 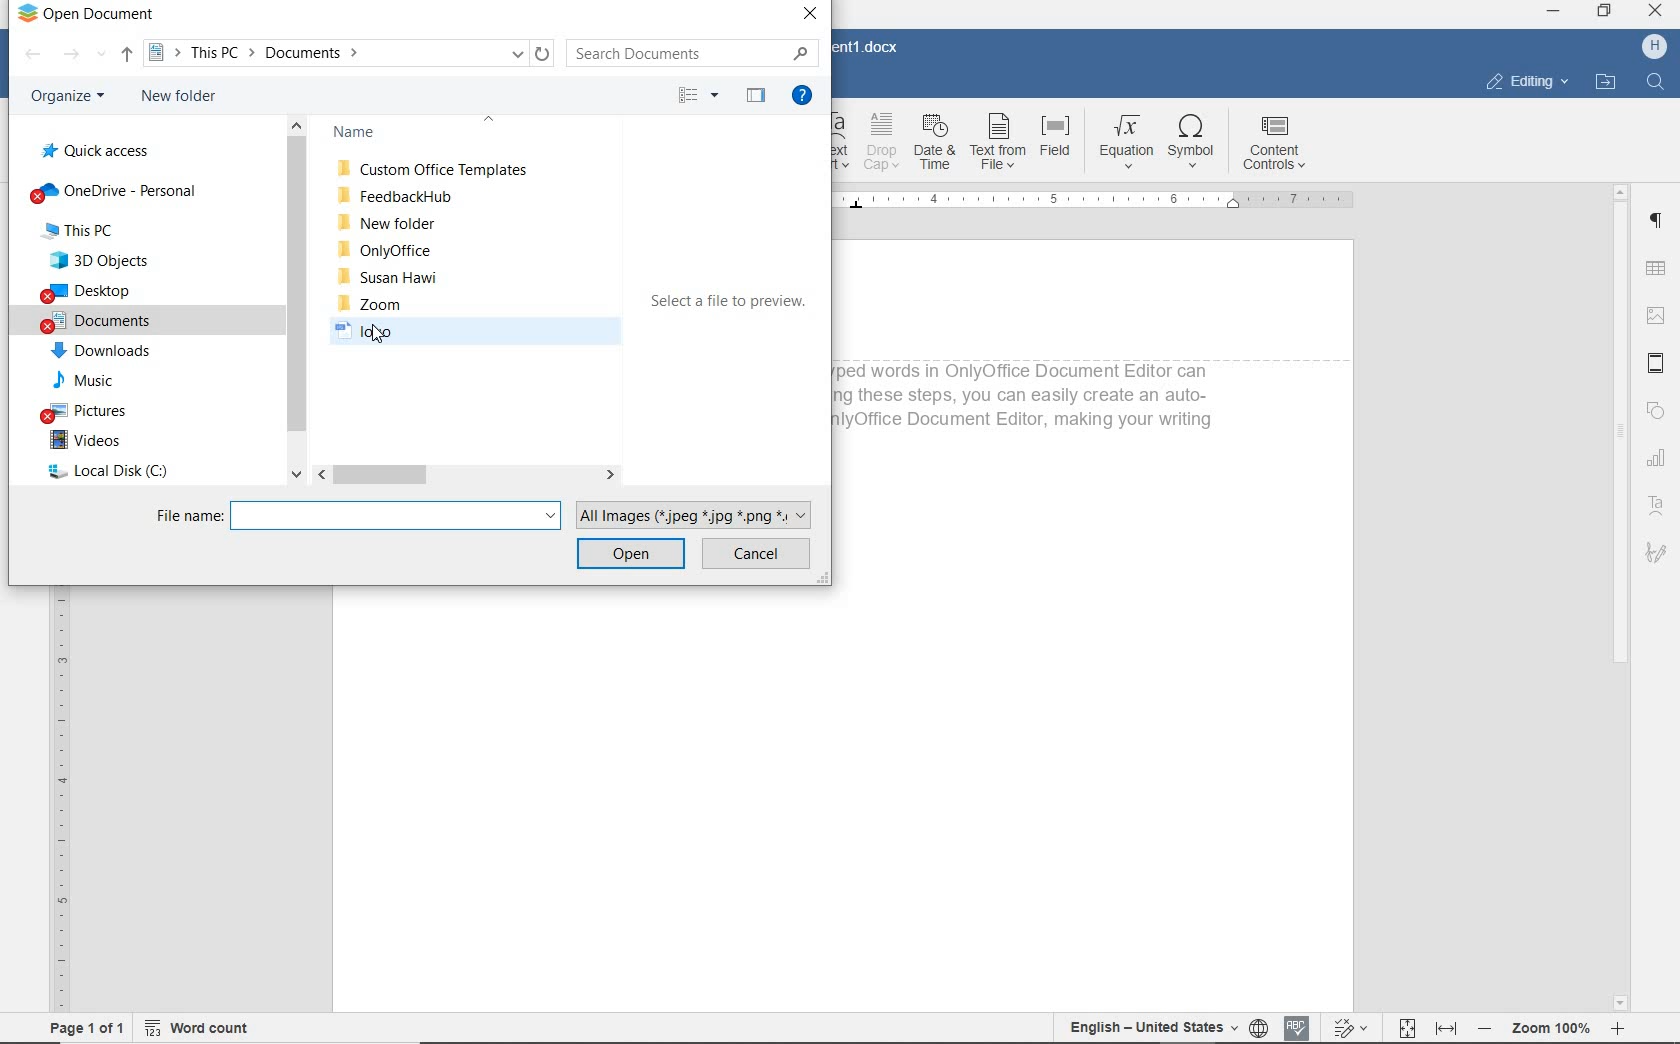 I want to click on THIS PC, so click(x=96, y=230).